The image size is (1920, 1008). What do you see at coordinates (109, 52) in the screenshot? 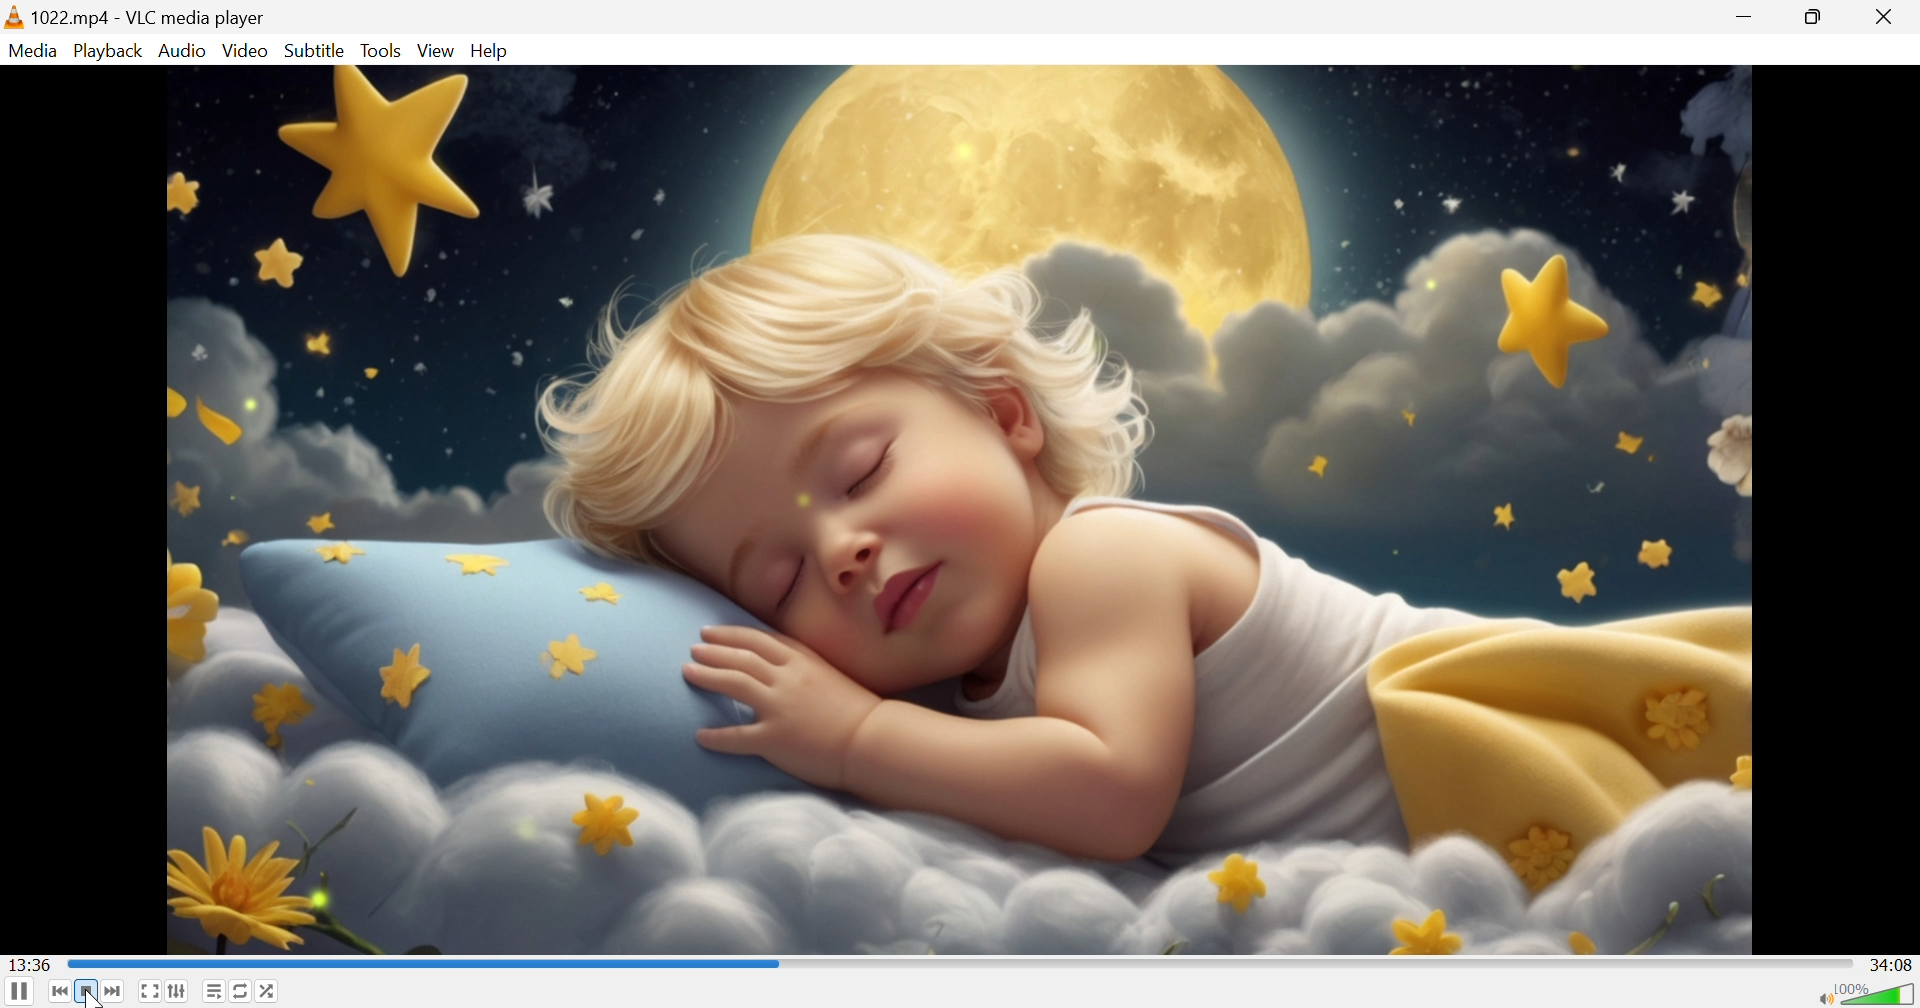
I see `Playback` at bounding box center [109, 52].